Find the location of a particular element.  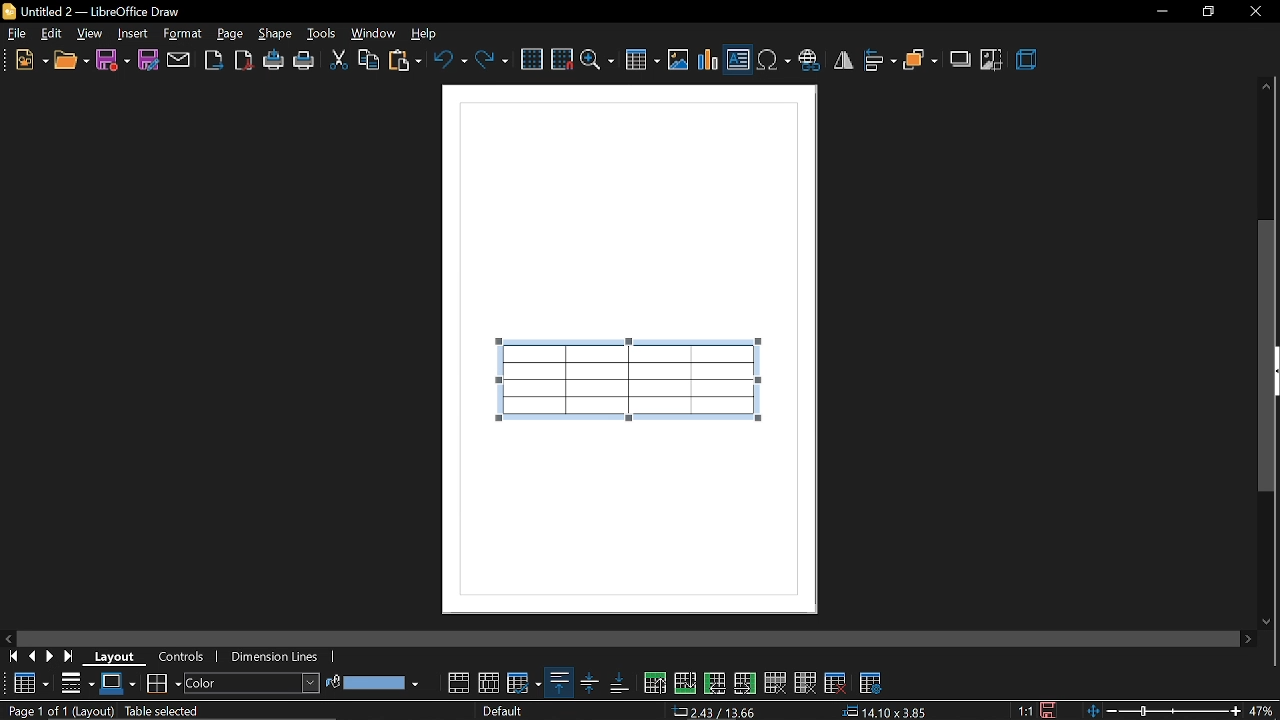

go to first page is located at coordinates (10, 656).